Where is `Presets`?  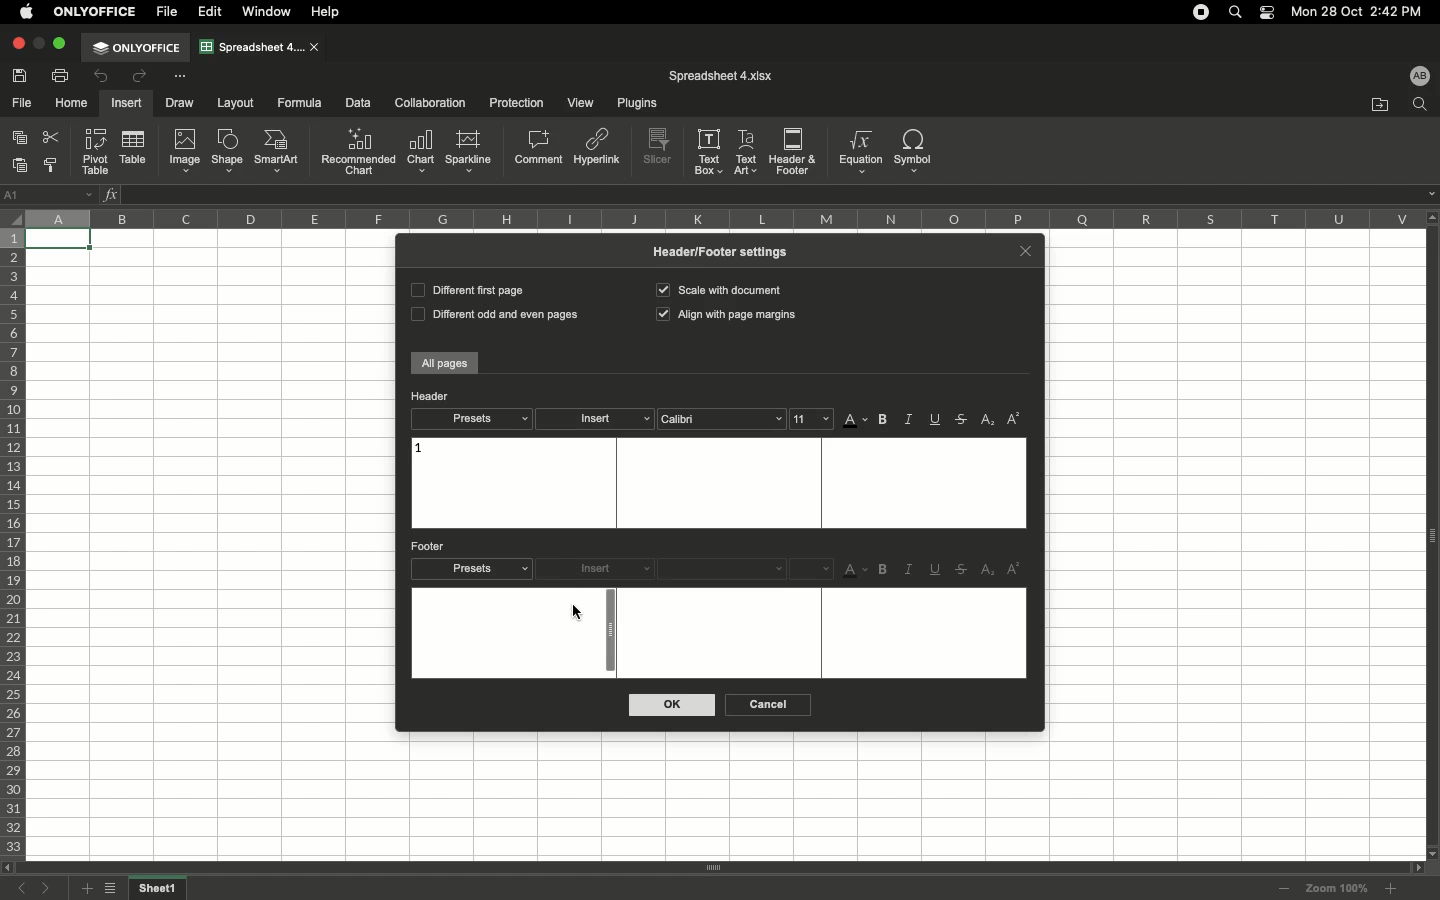
Presets is located at coordinates (471, 419).